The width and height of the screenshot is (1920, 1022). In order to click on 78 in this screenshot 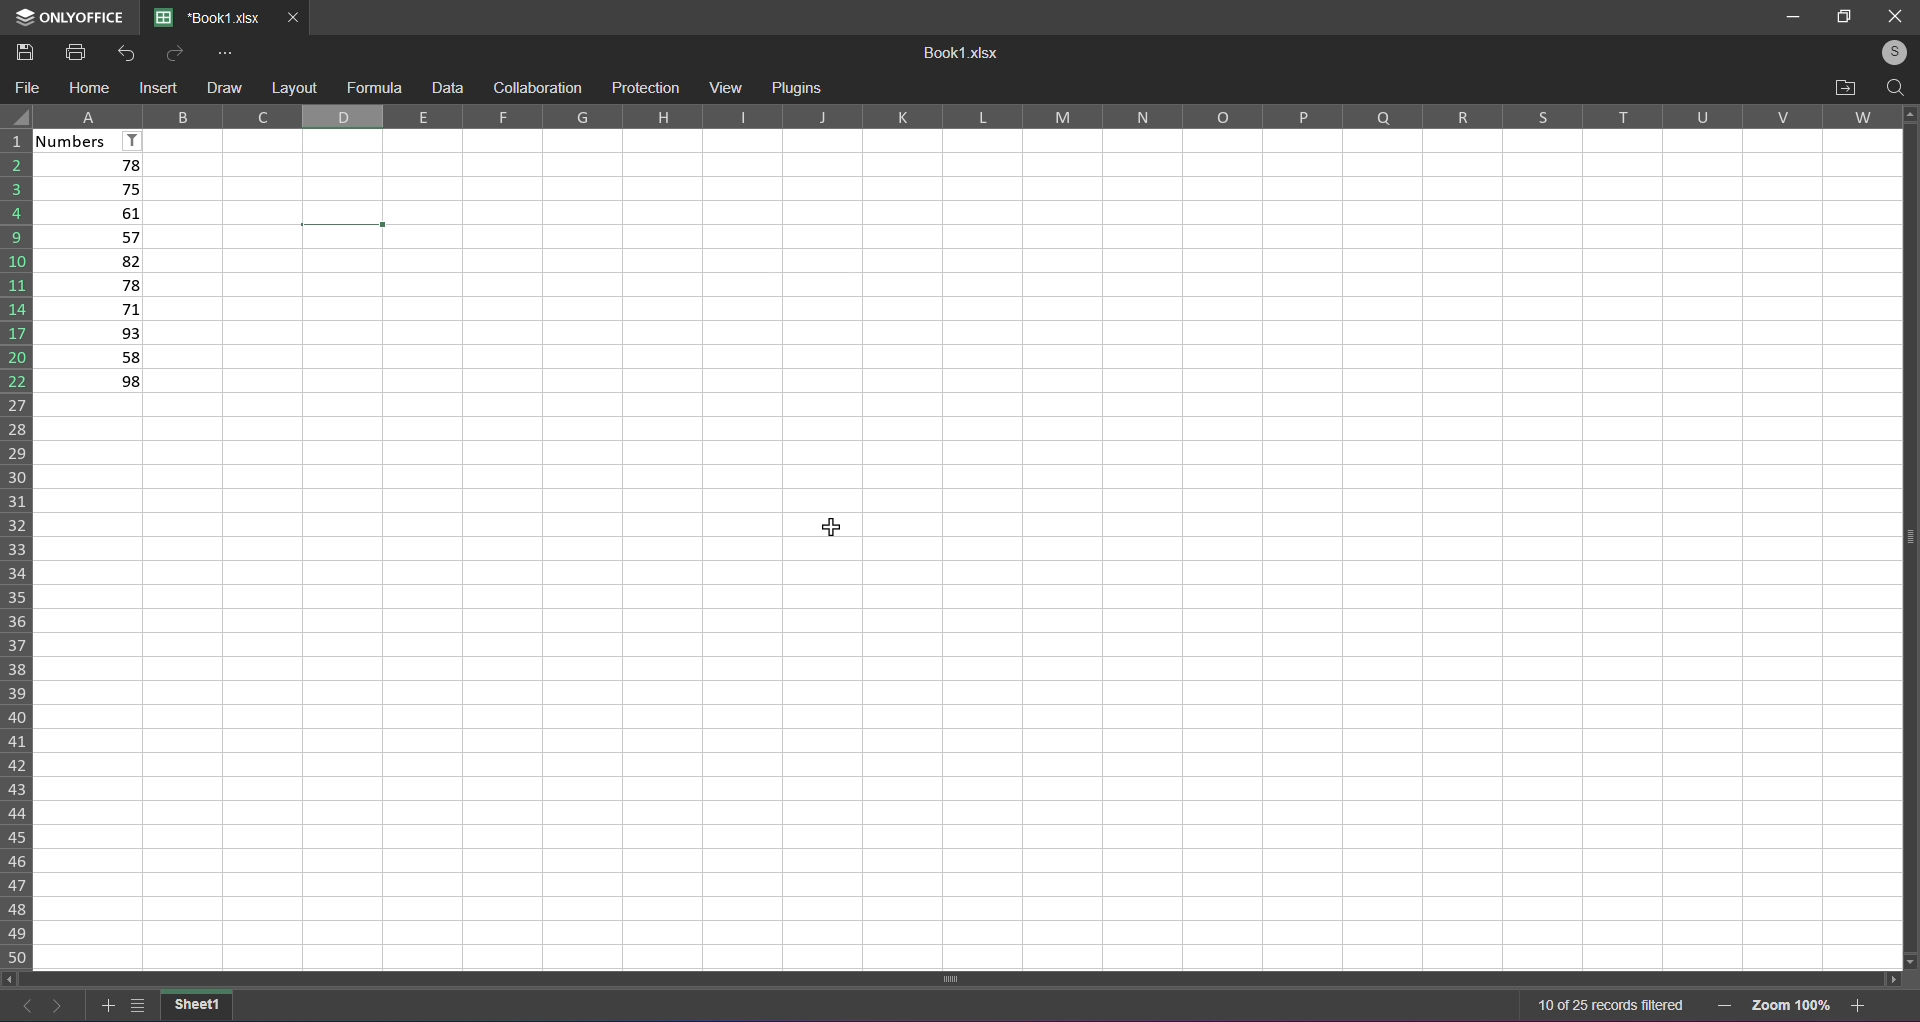, I will do `click(90, 166)`.